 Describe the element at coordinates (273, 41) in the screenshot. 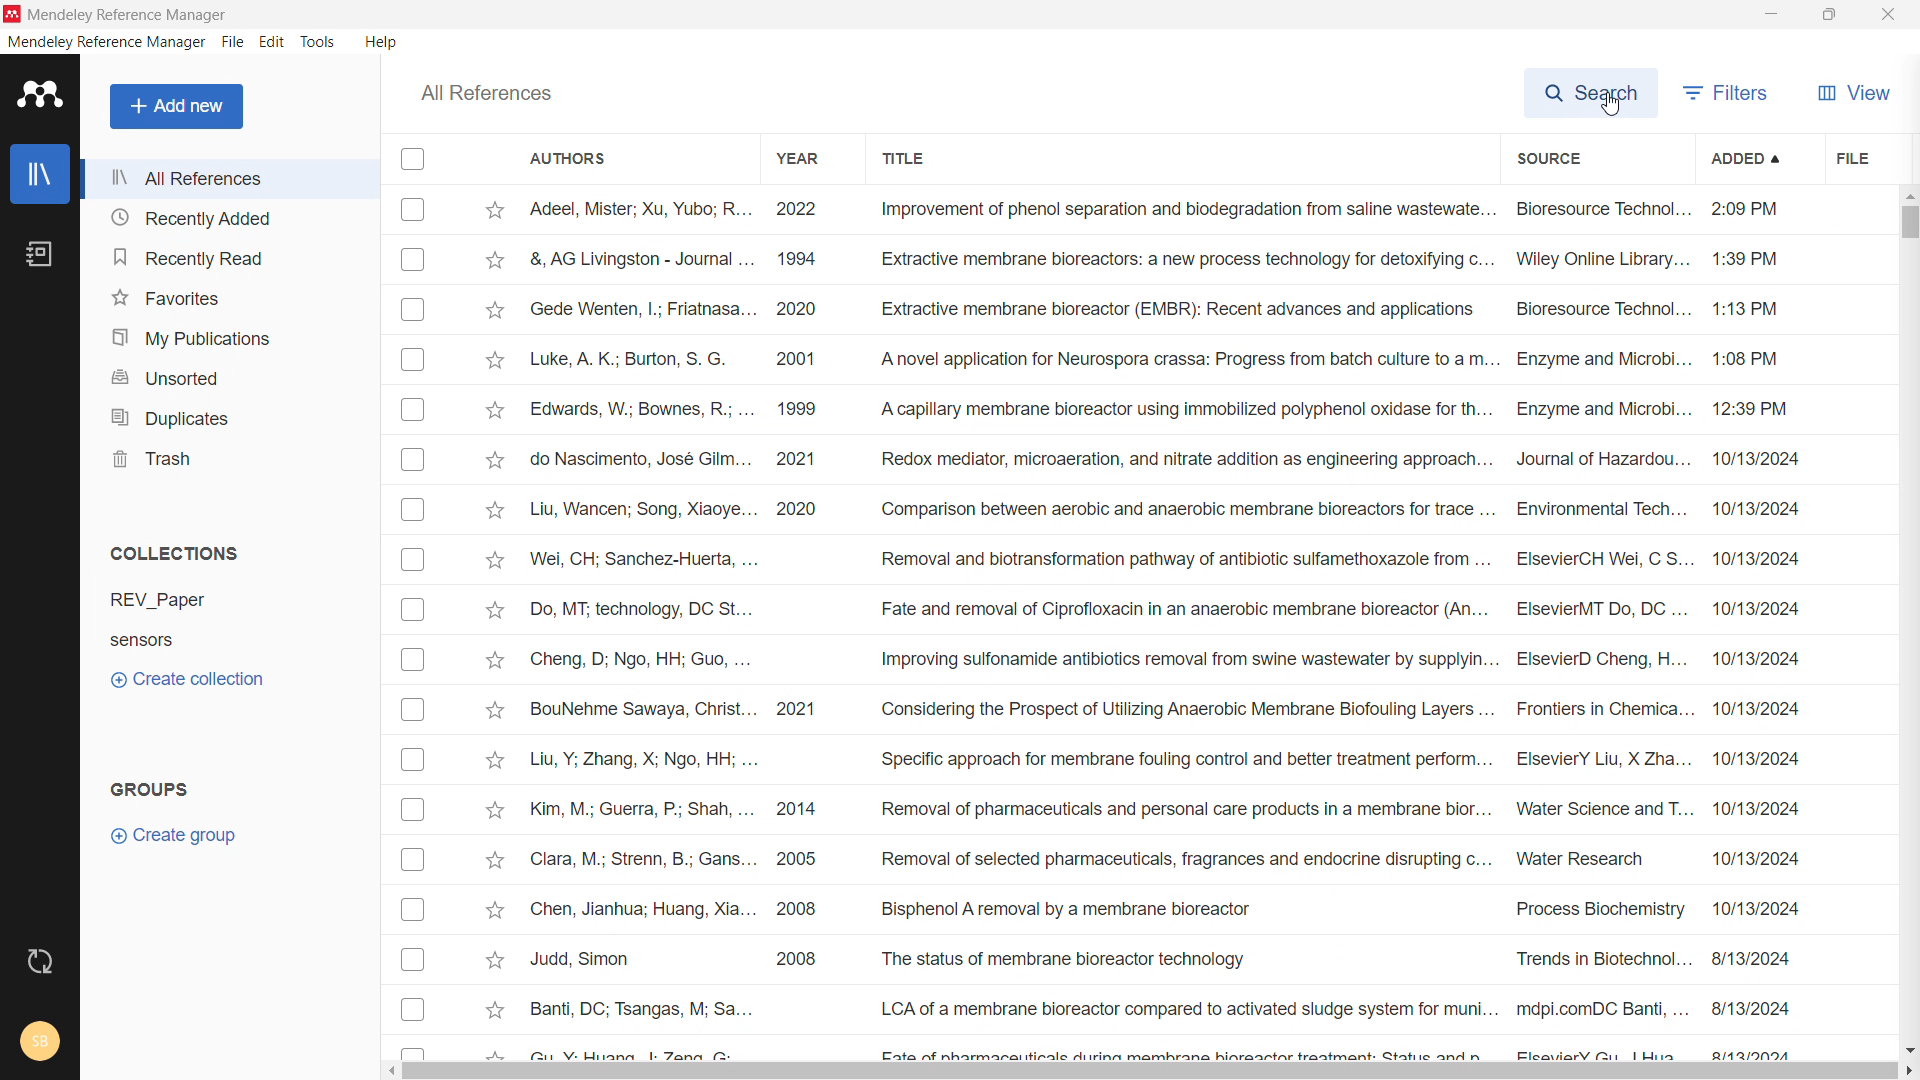

I see `edit` at that location.